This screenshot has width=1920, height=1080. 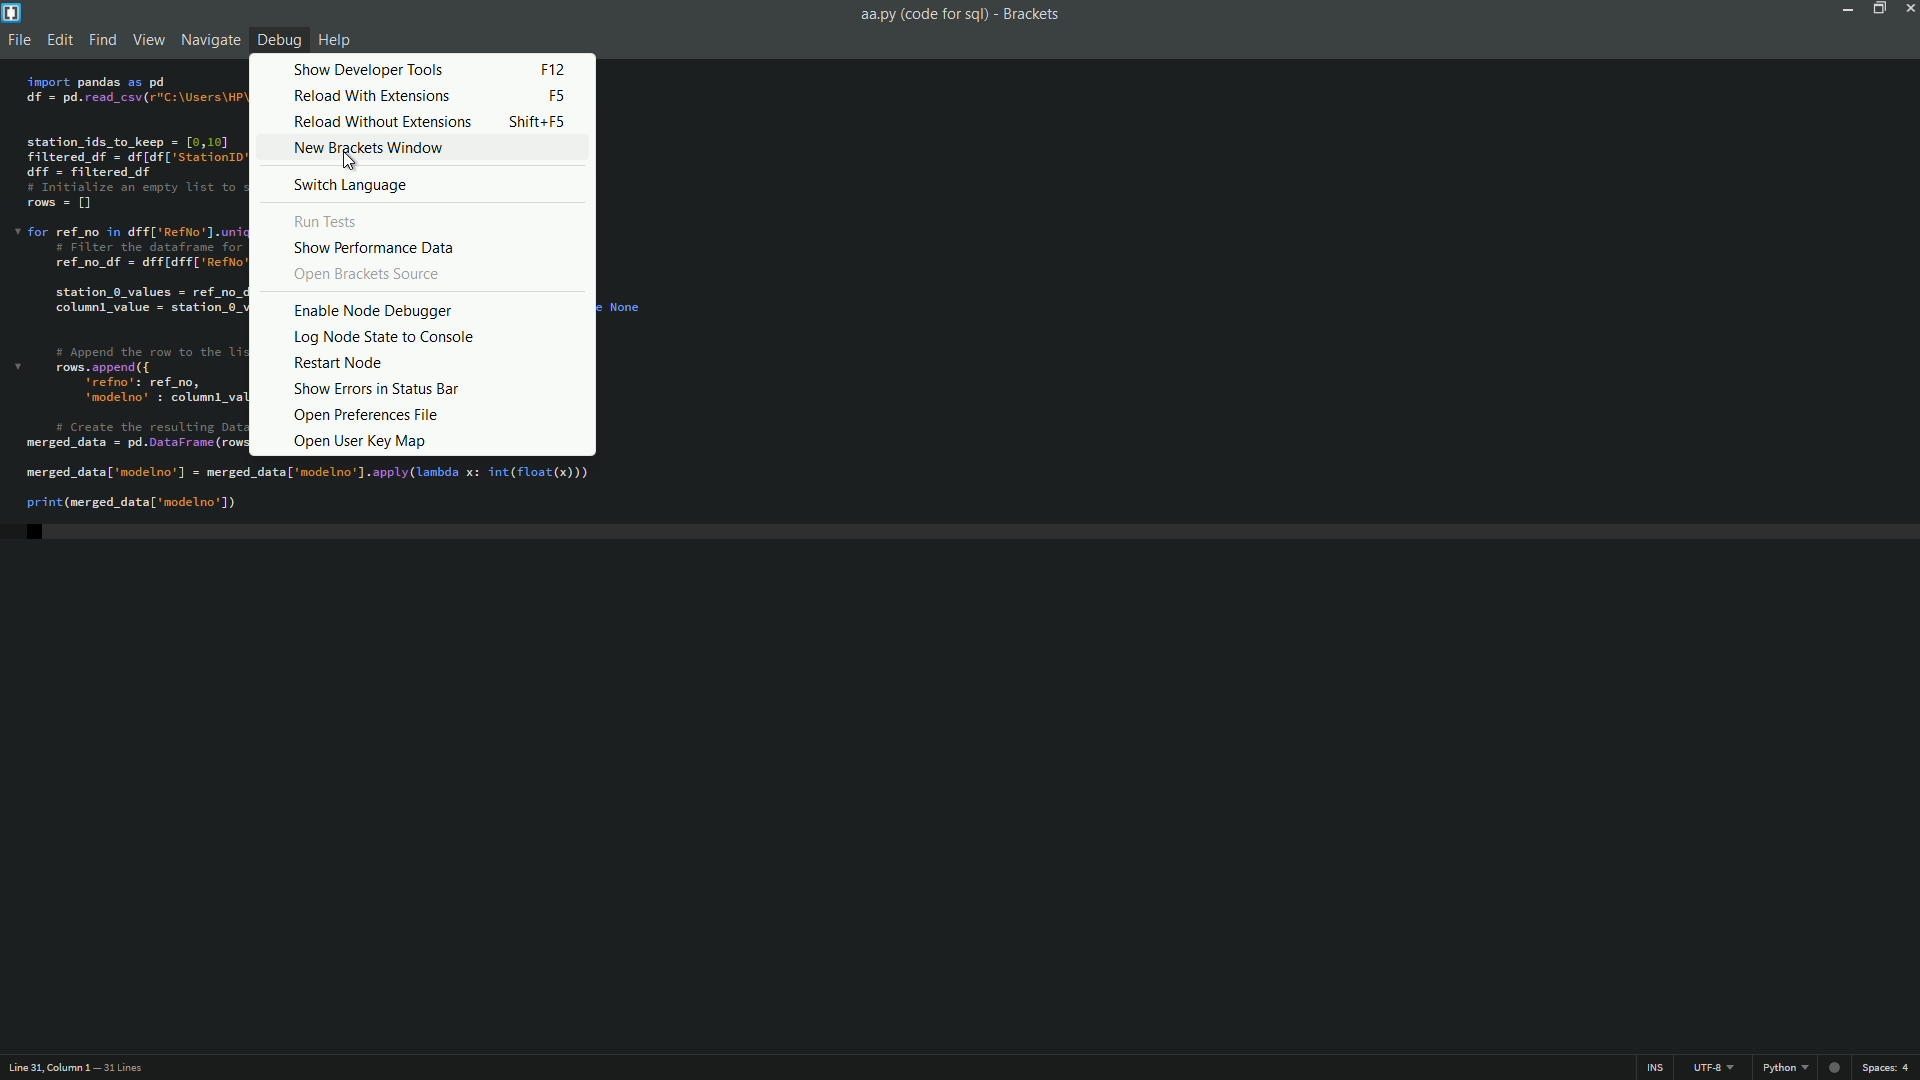 I want to click on Navigate menu, so click(x=209, y=42).